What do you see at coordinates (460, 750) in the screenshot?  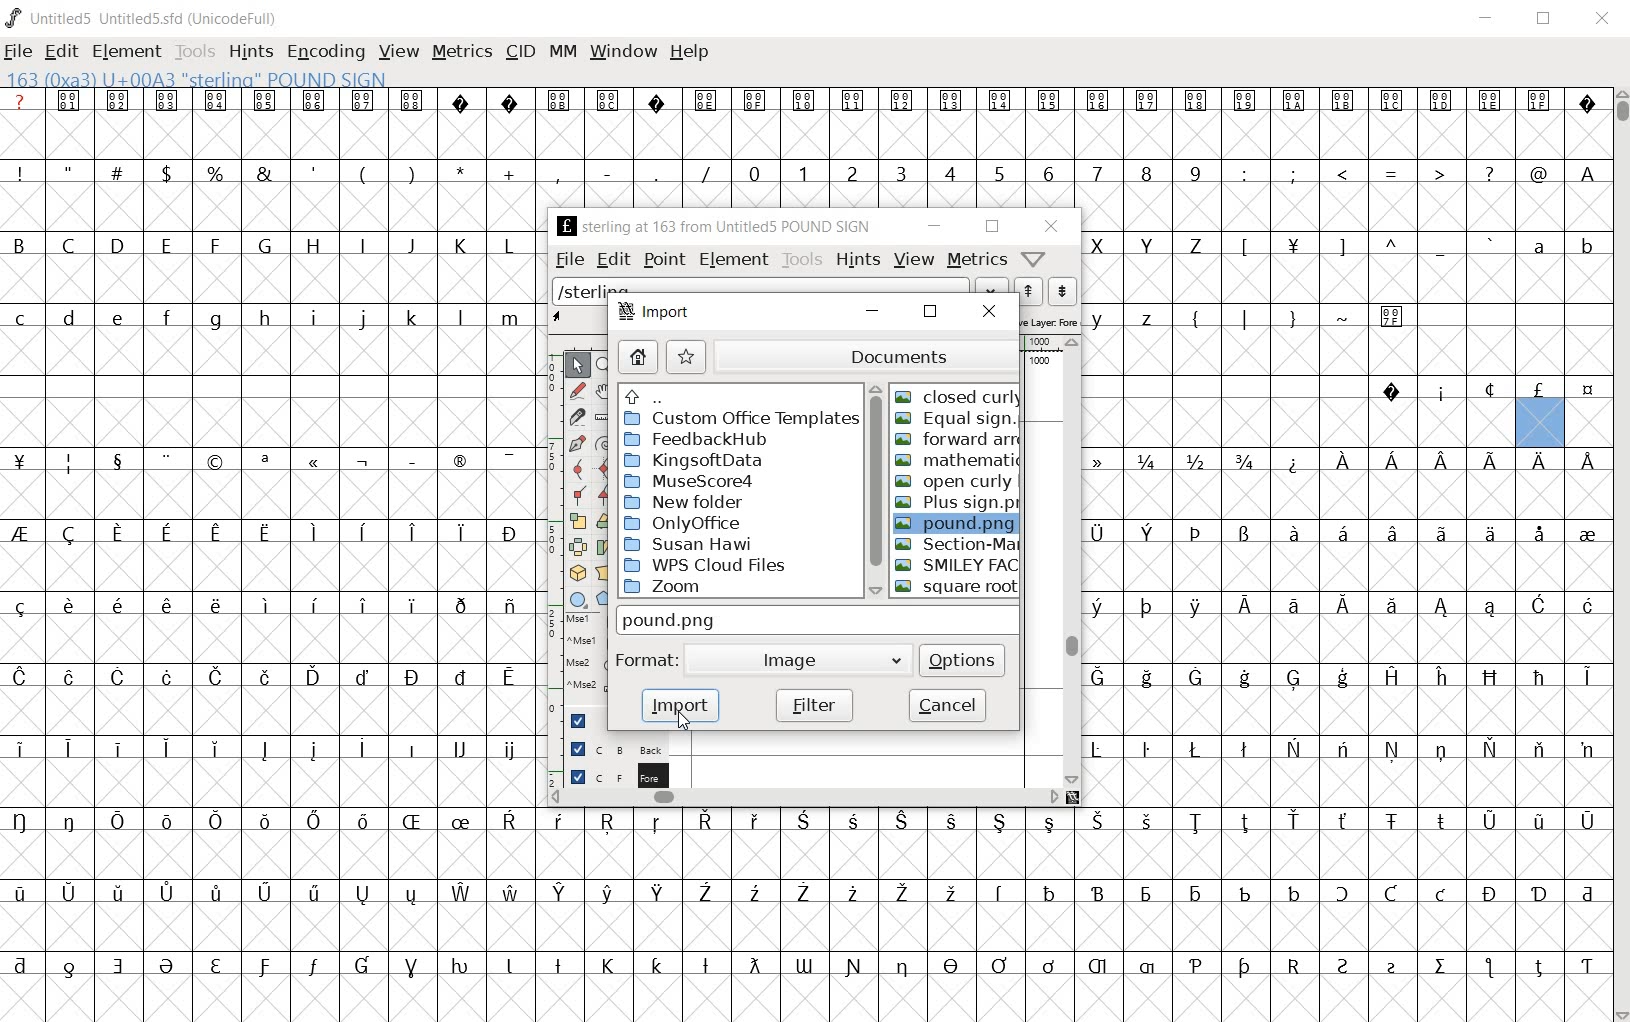 I see `Symbol` at bounding box center [460, 750].